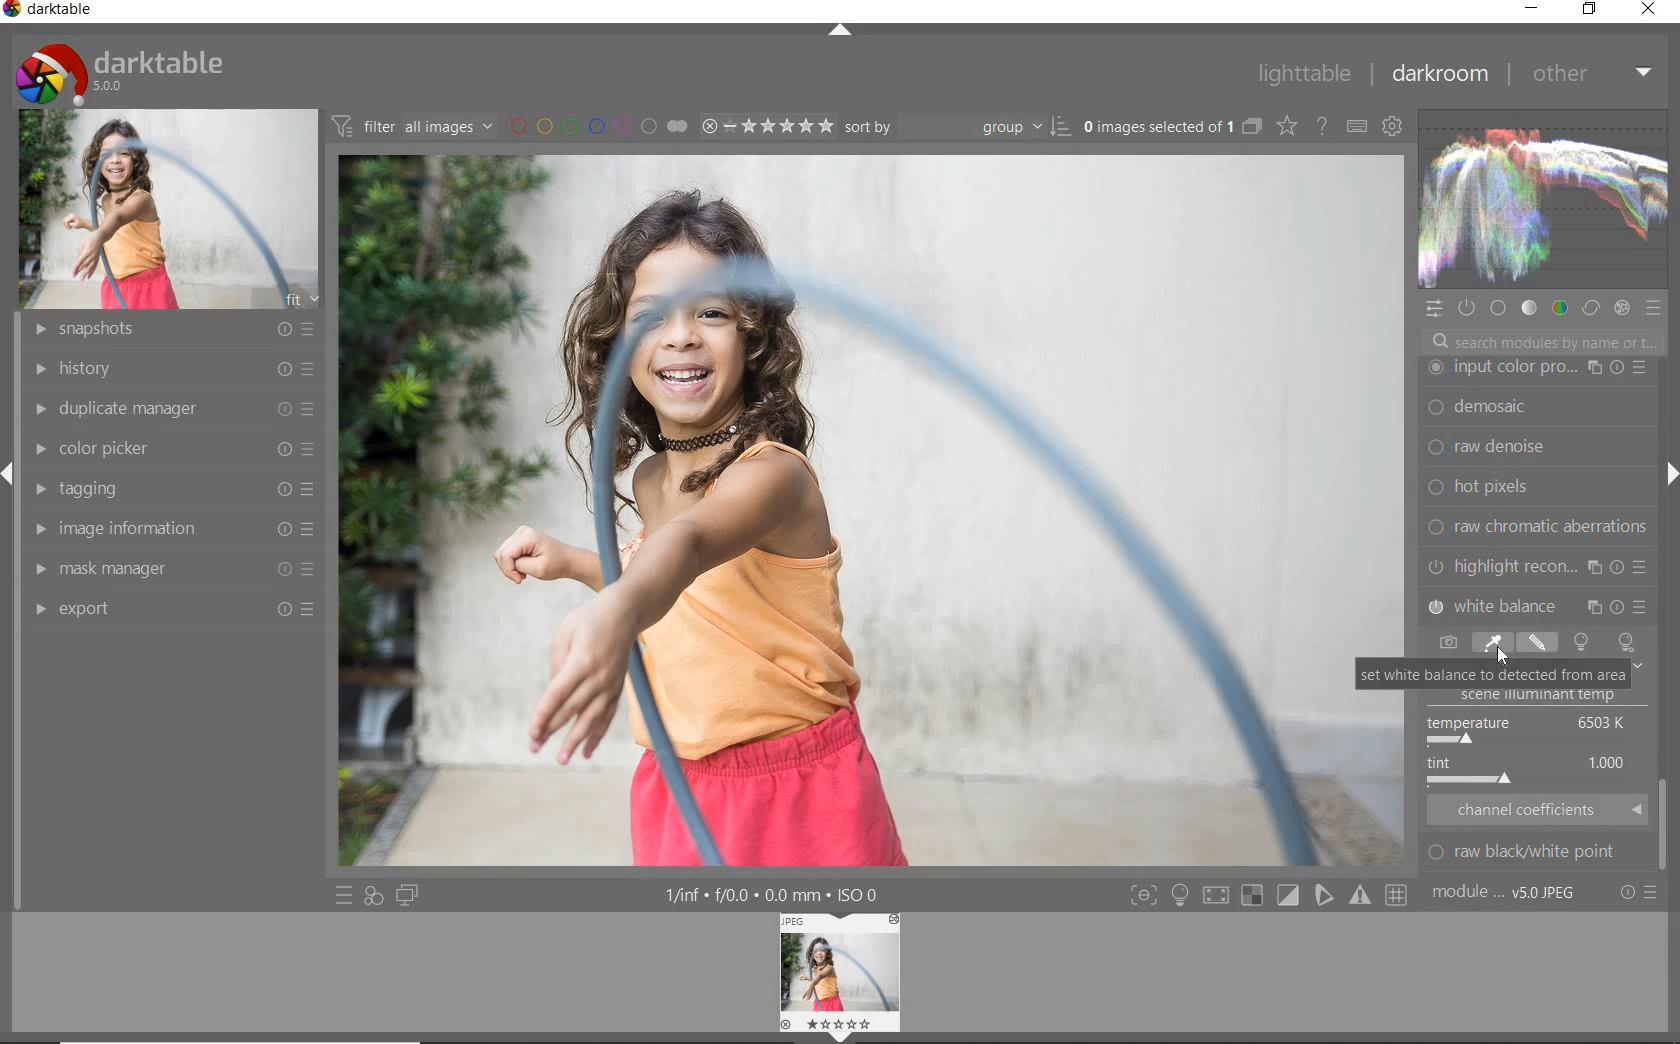  I want to click on expand/collapse, so click(1665, 478).